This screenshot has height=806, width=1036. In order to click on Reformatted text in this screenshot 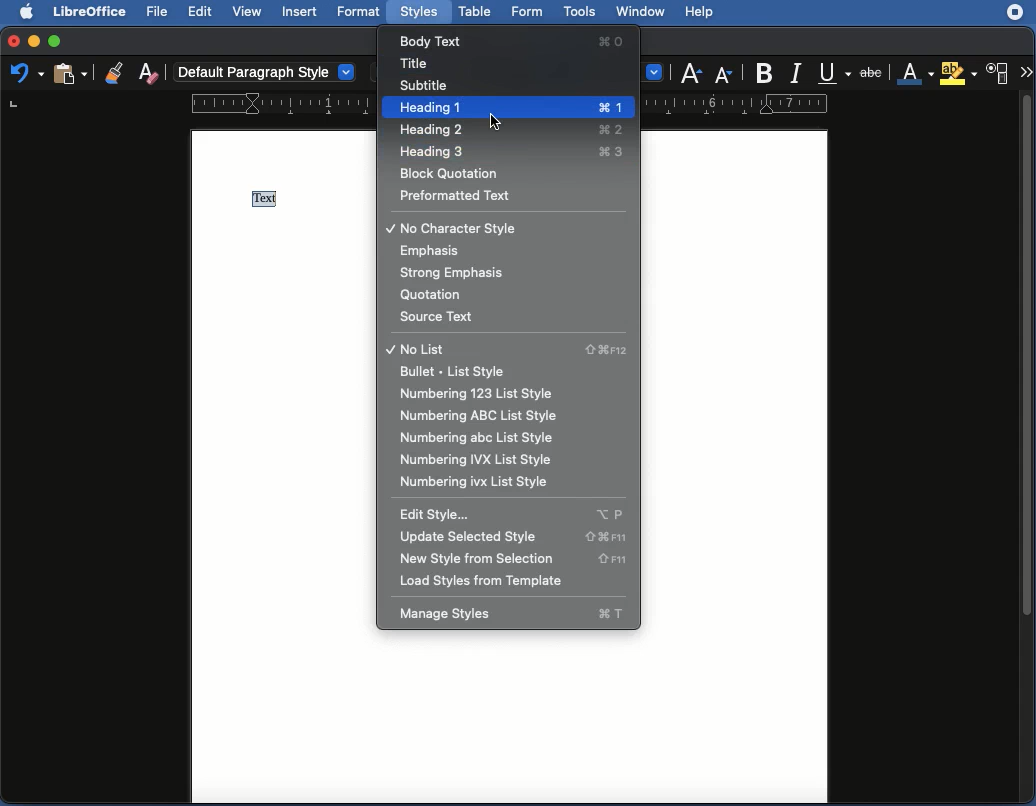, I will do `click(460, 196)`.